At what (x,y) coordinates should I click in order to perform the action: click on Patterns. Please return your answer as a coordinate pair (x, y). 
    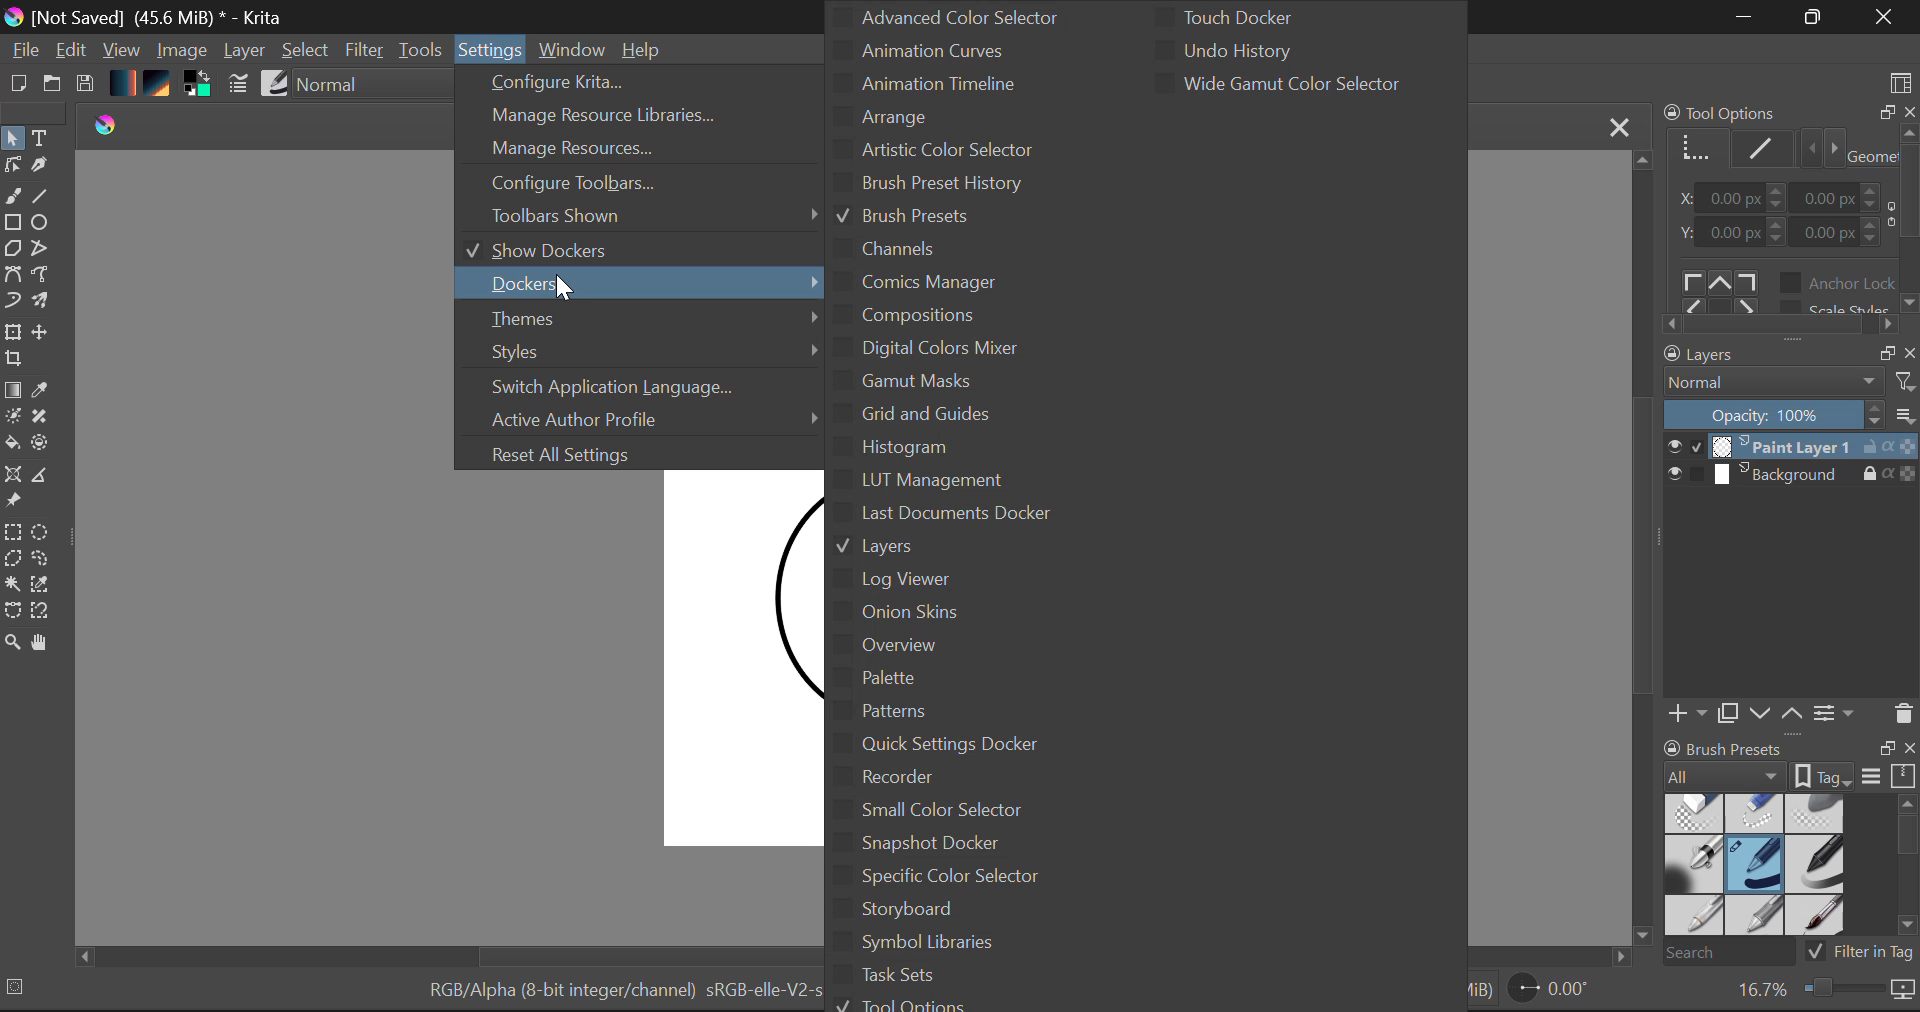
    Looking at the image, I should click on (990, 710).